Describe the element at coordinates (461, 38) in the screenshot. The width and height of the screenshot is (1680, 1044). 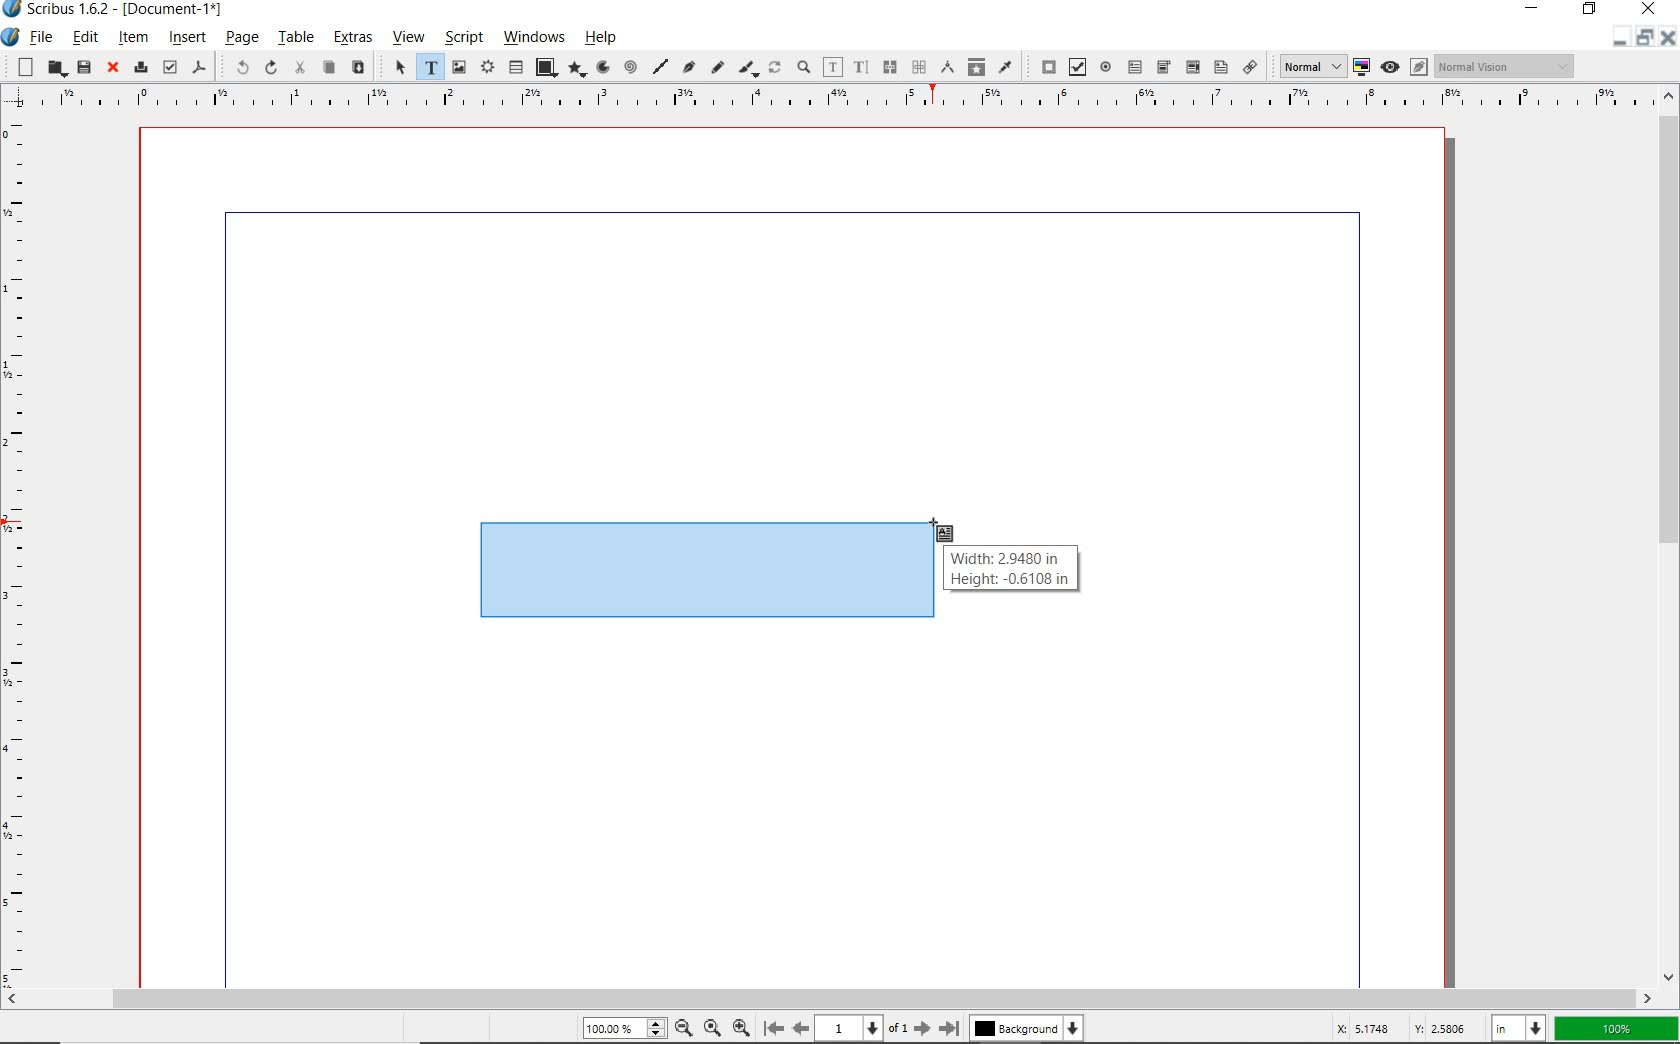
I see `script` at that location.